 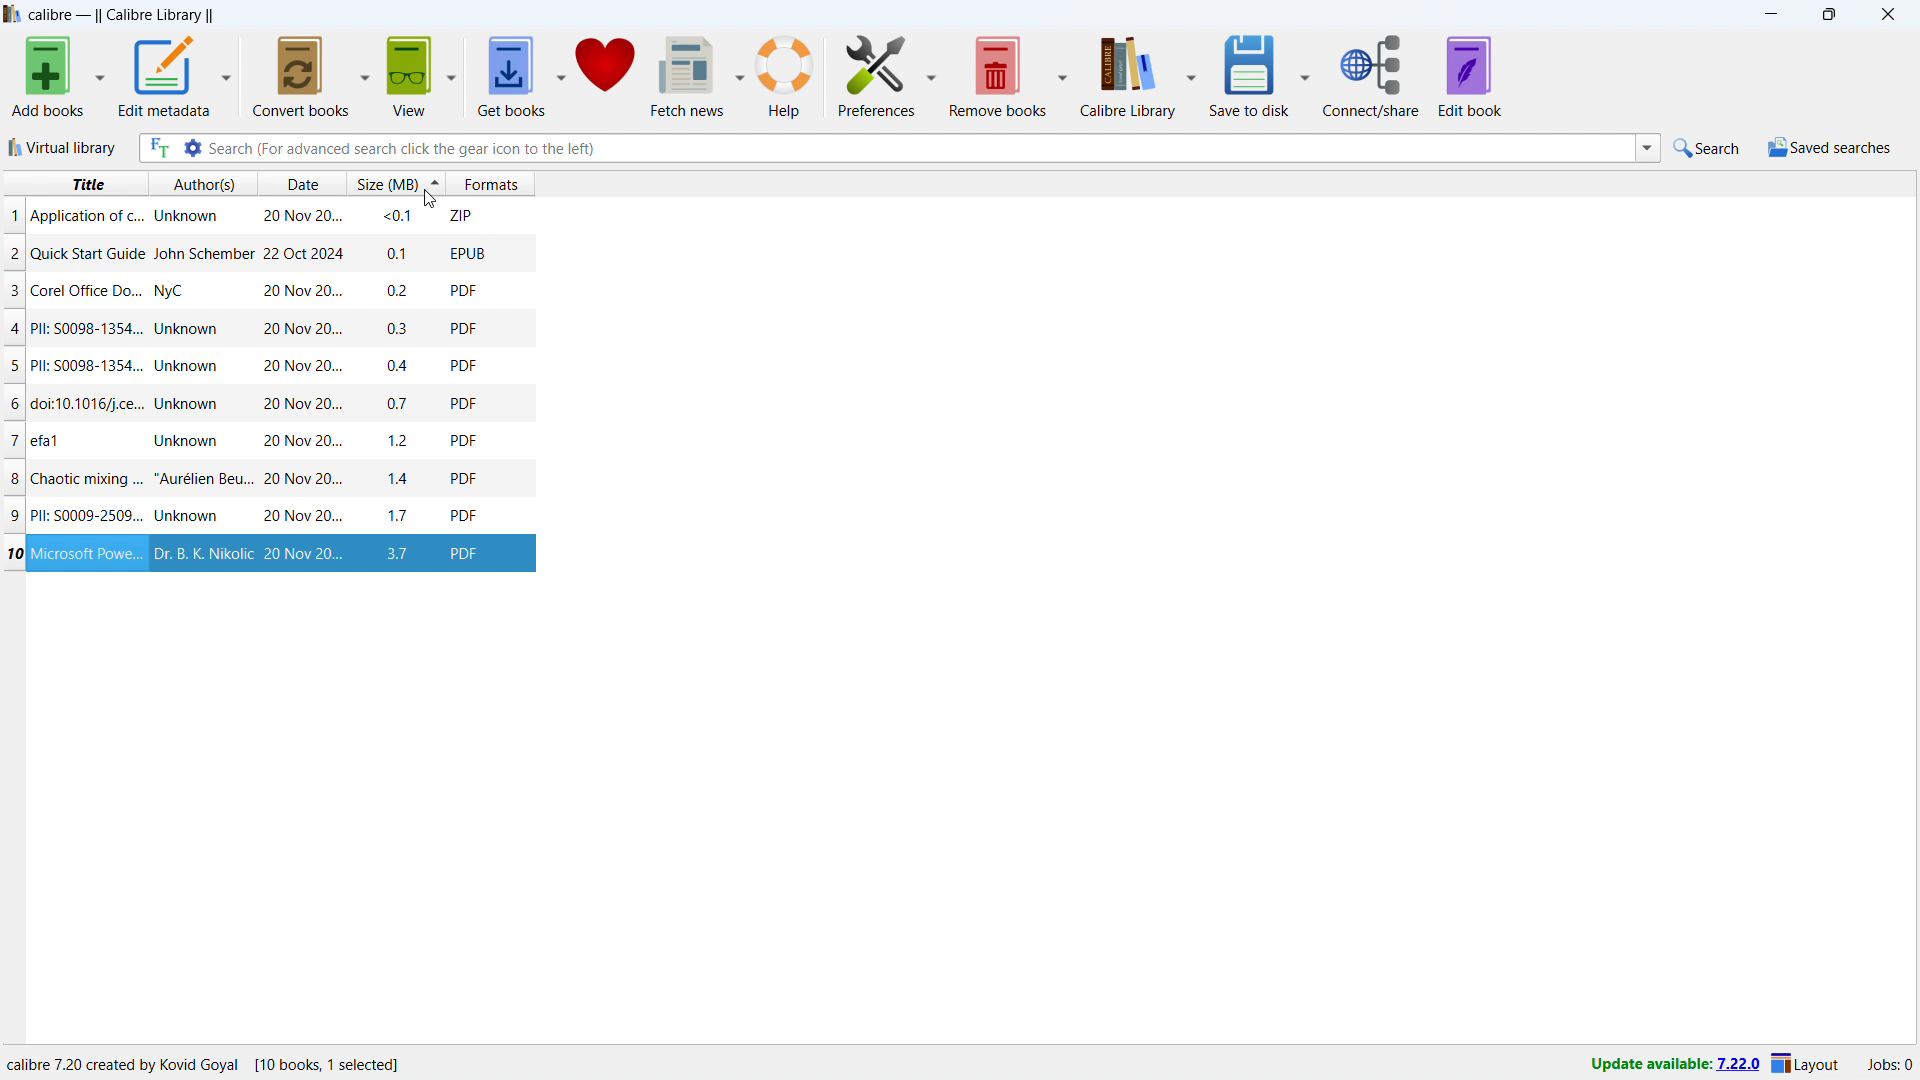 What do you see at coordinates (466, 327) in the screenshot?
I see `PDF` at bounding box center [466, 327].